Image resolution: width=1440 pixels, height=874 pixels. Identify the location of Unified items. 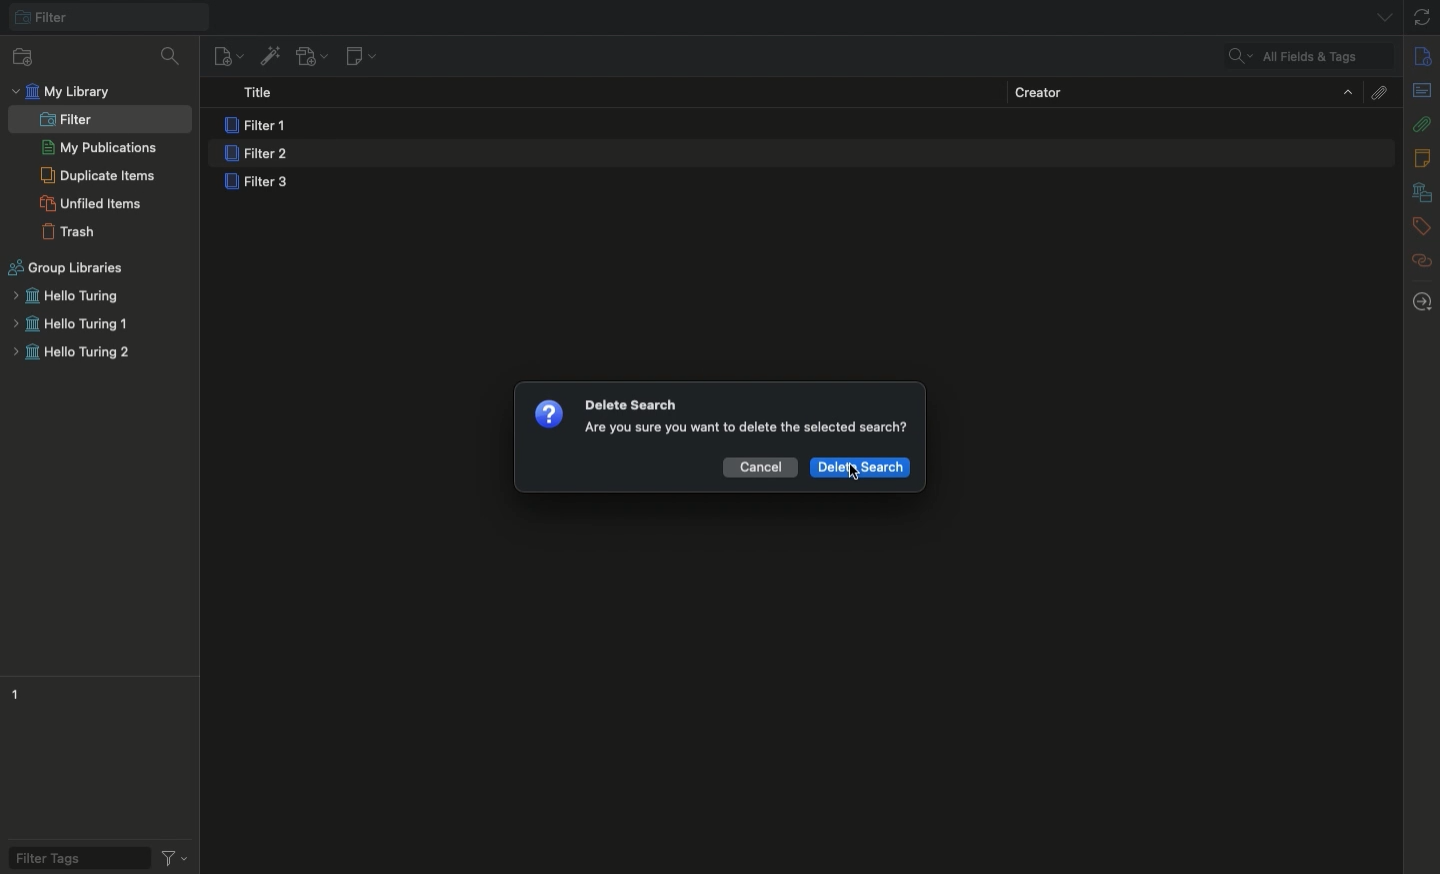
(94, 203).